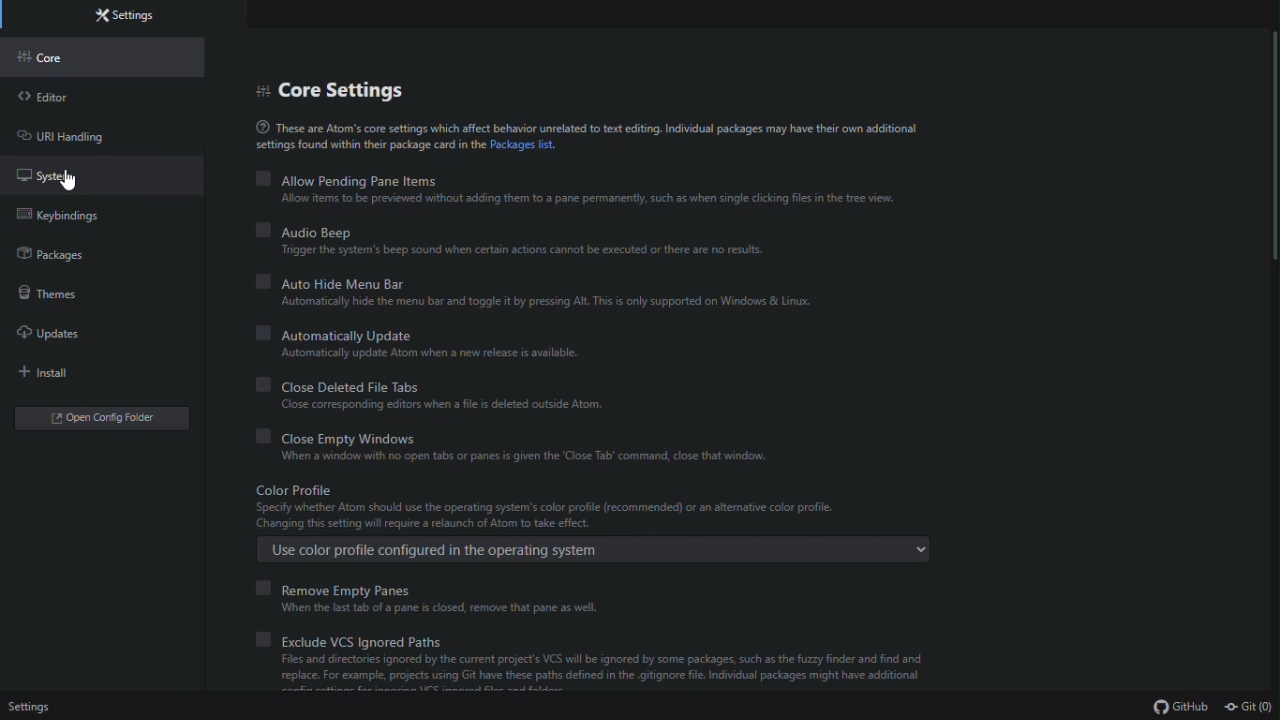  What do you see at coordinates (420, 354) in the screenshot?
I see `Automatically update Atom when 3 new release is available.` at bounding box center [420, 354].